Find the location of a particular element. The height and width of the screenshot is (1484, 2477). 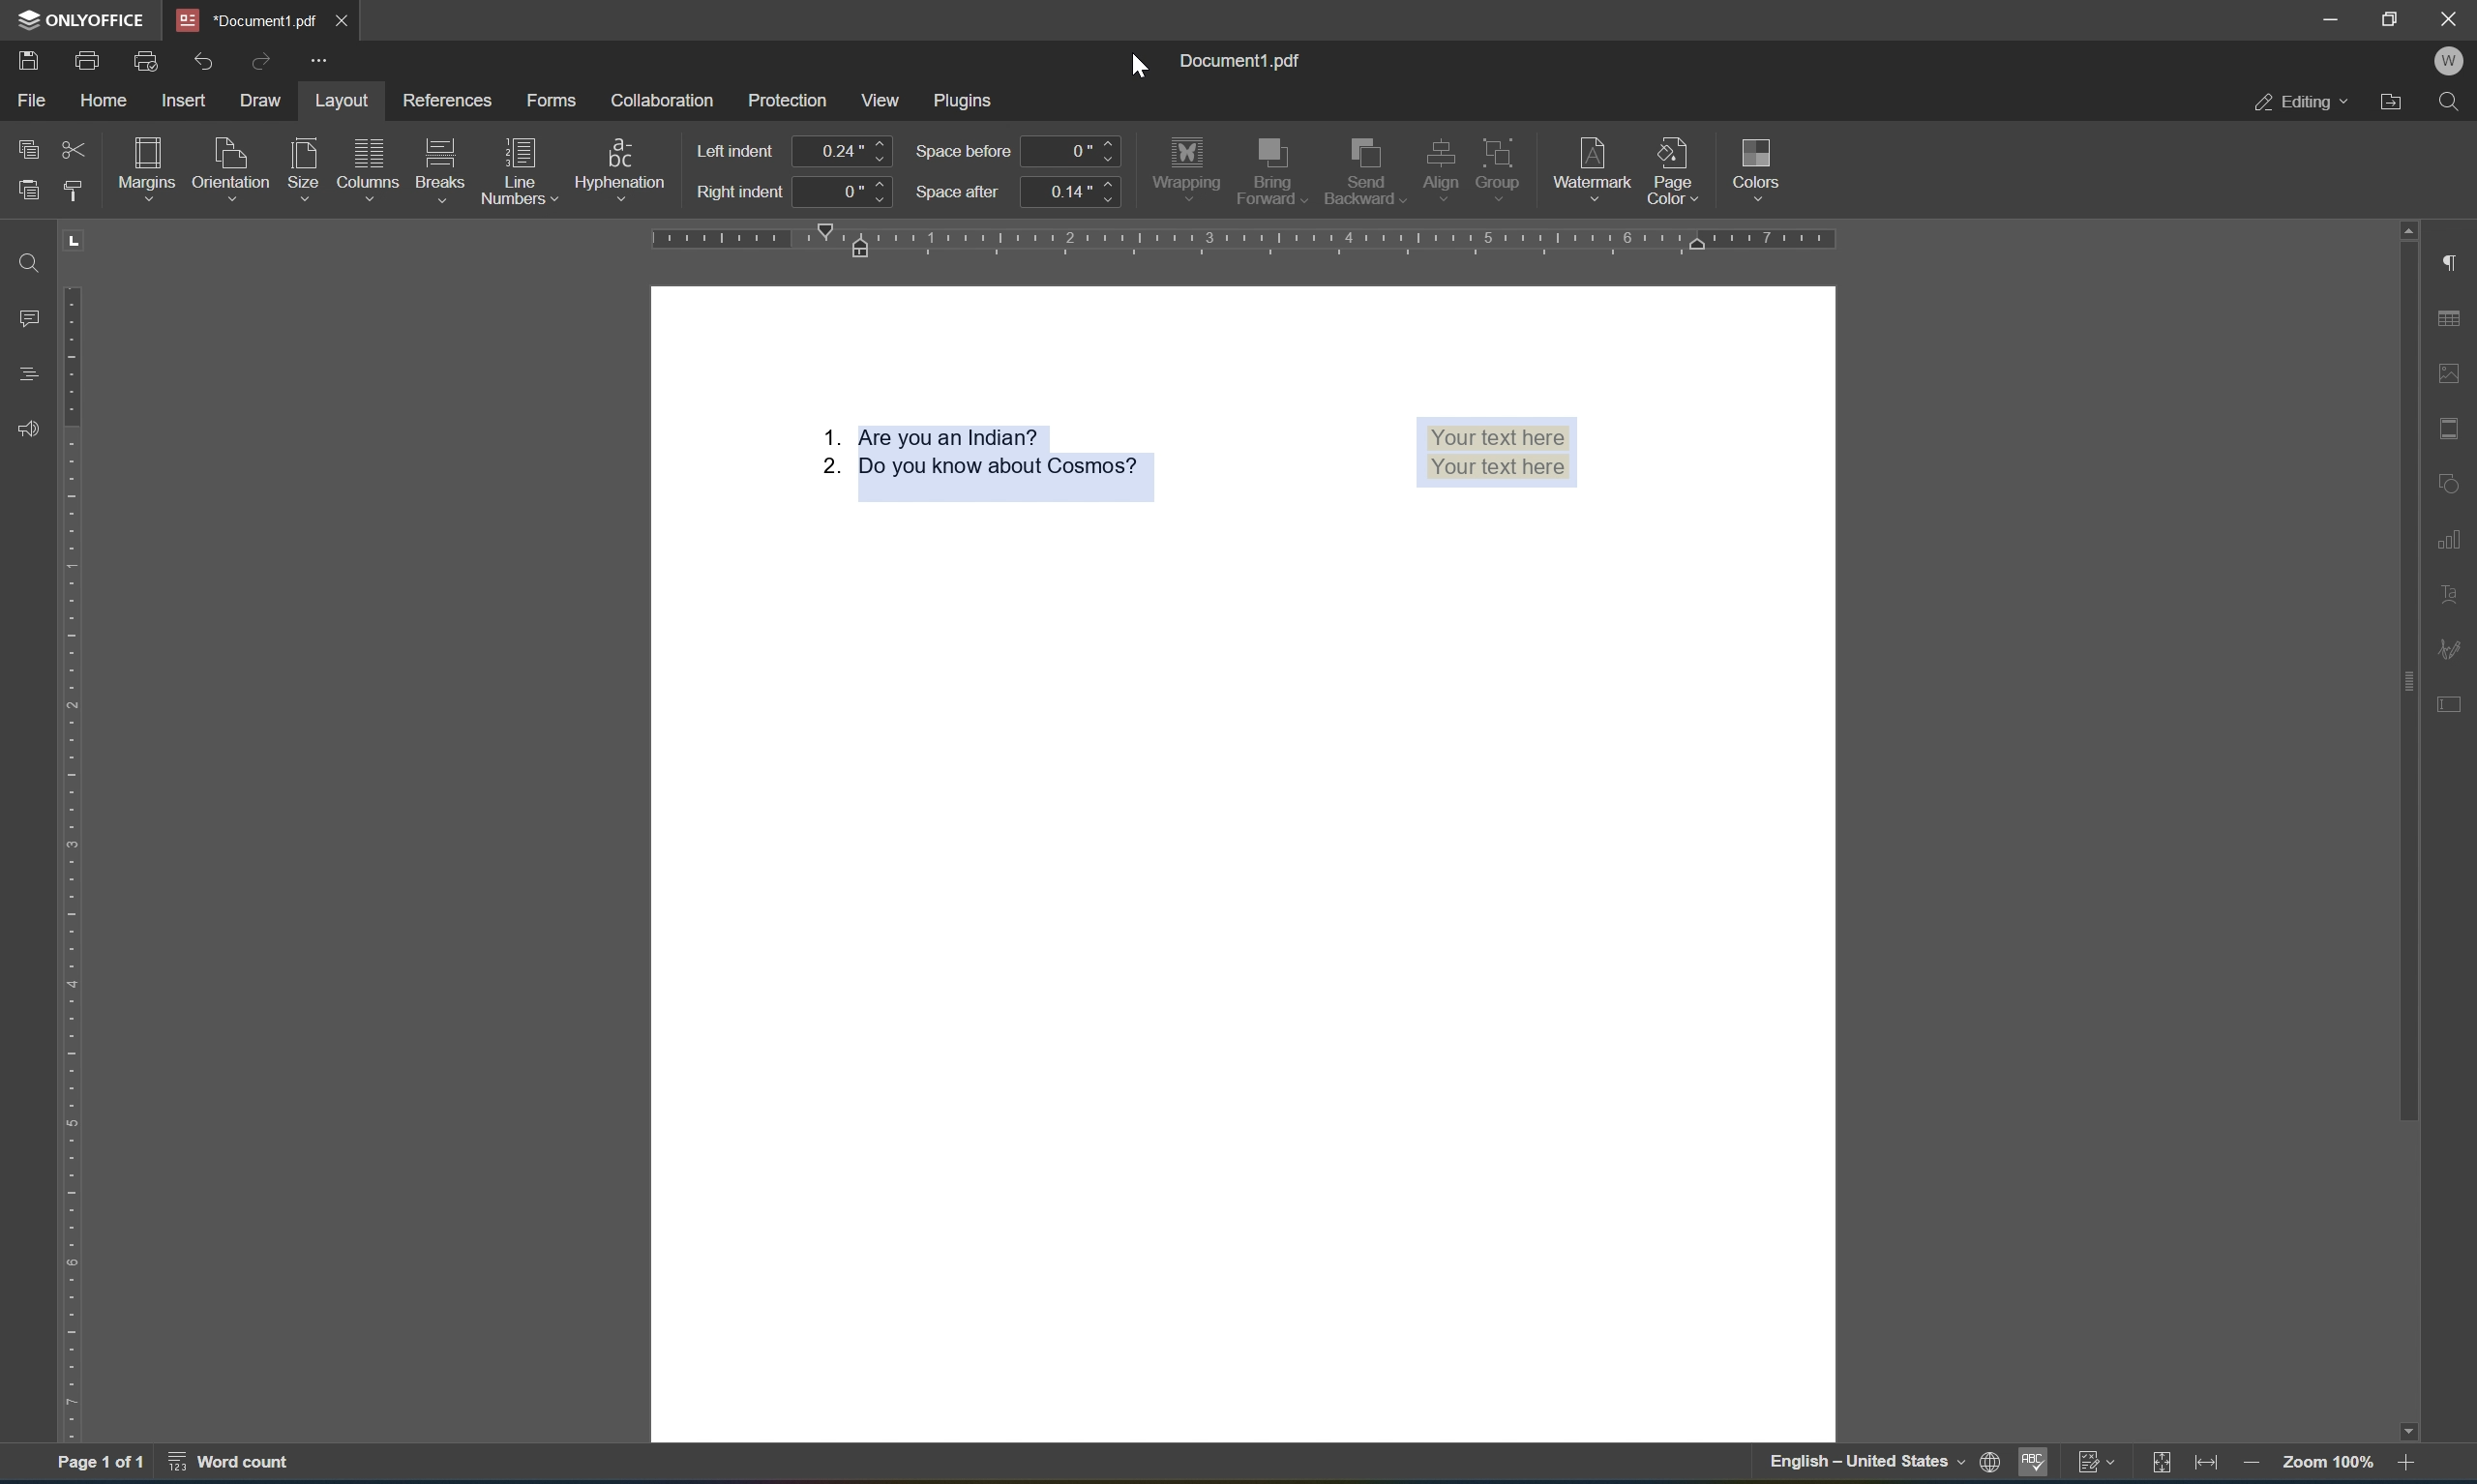

align is located at coordinates (1435, 164).